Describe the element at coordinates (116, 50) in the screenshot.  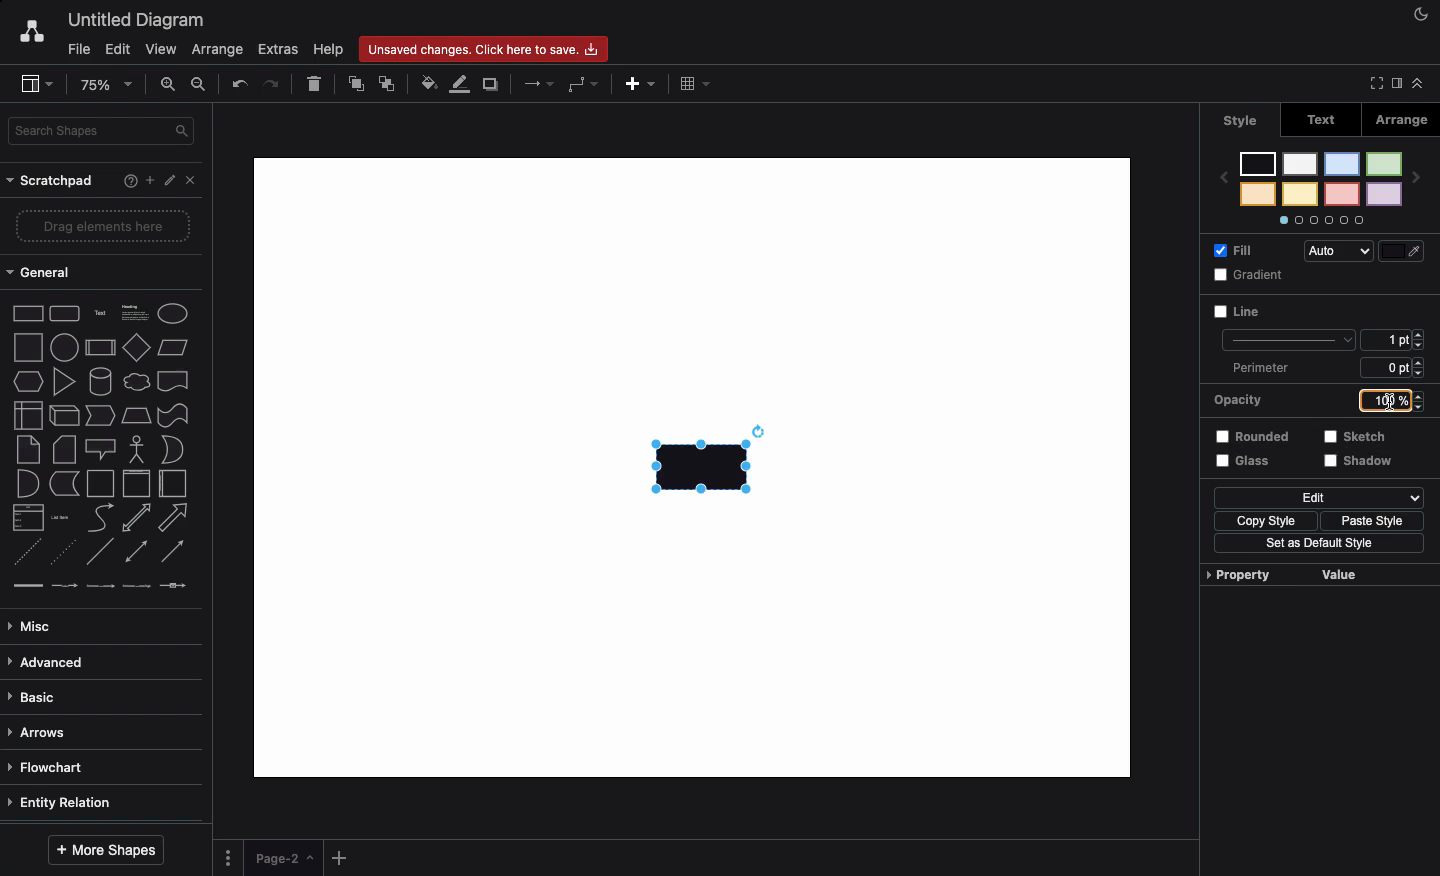
I see `Edit` at that location.